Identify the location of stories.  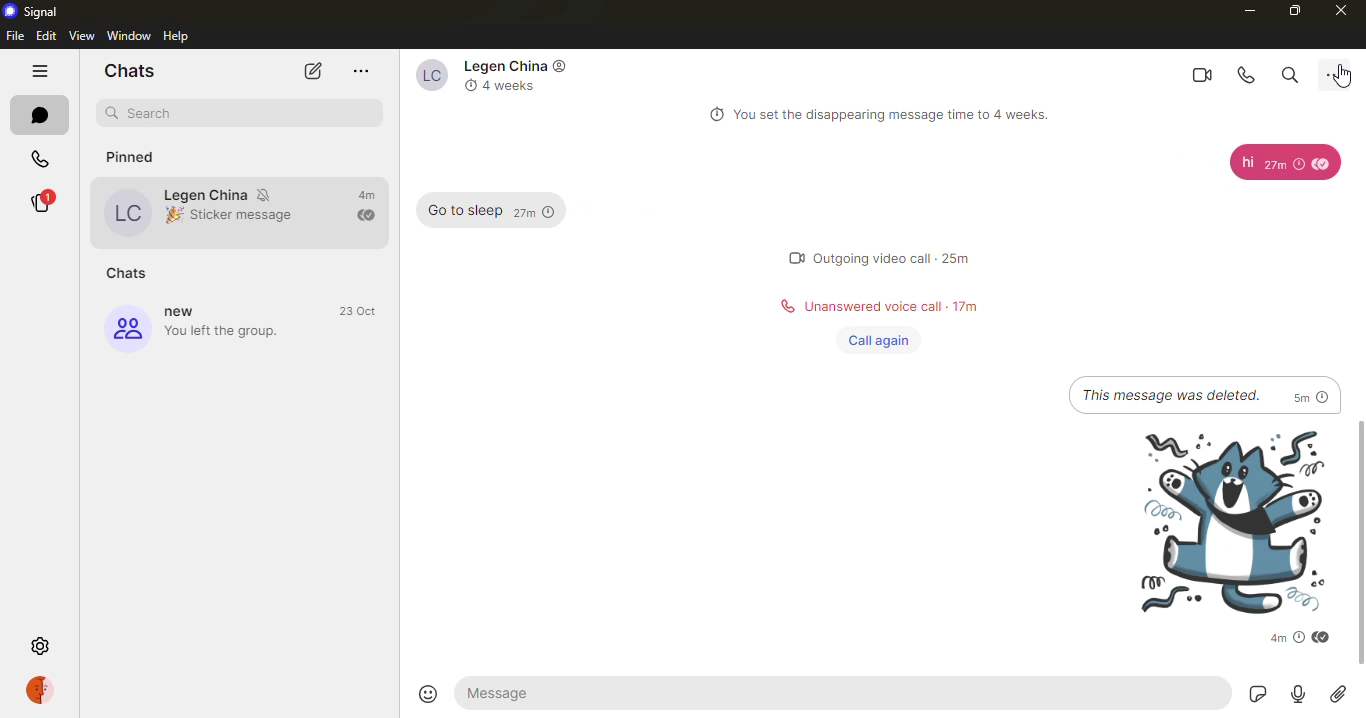
(40, 202).